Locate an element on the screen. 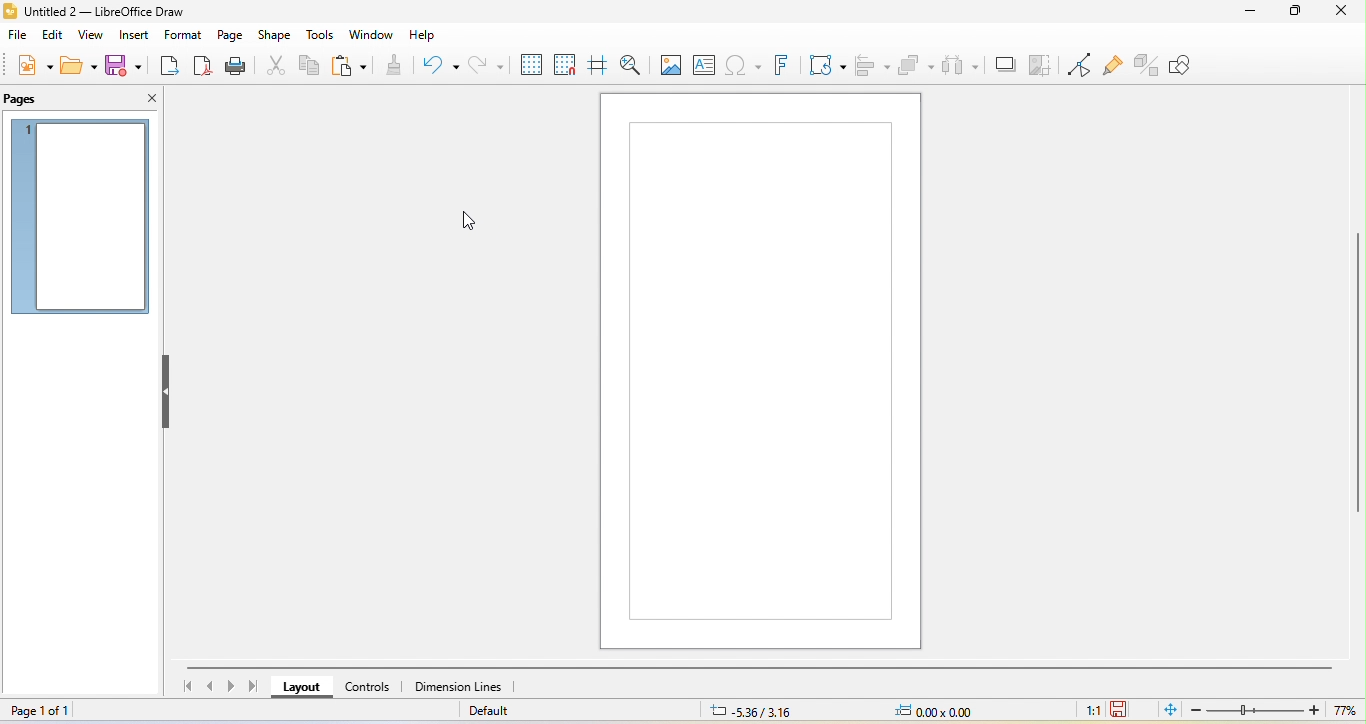  layout is located at coordinates (303, 690).